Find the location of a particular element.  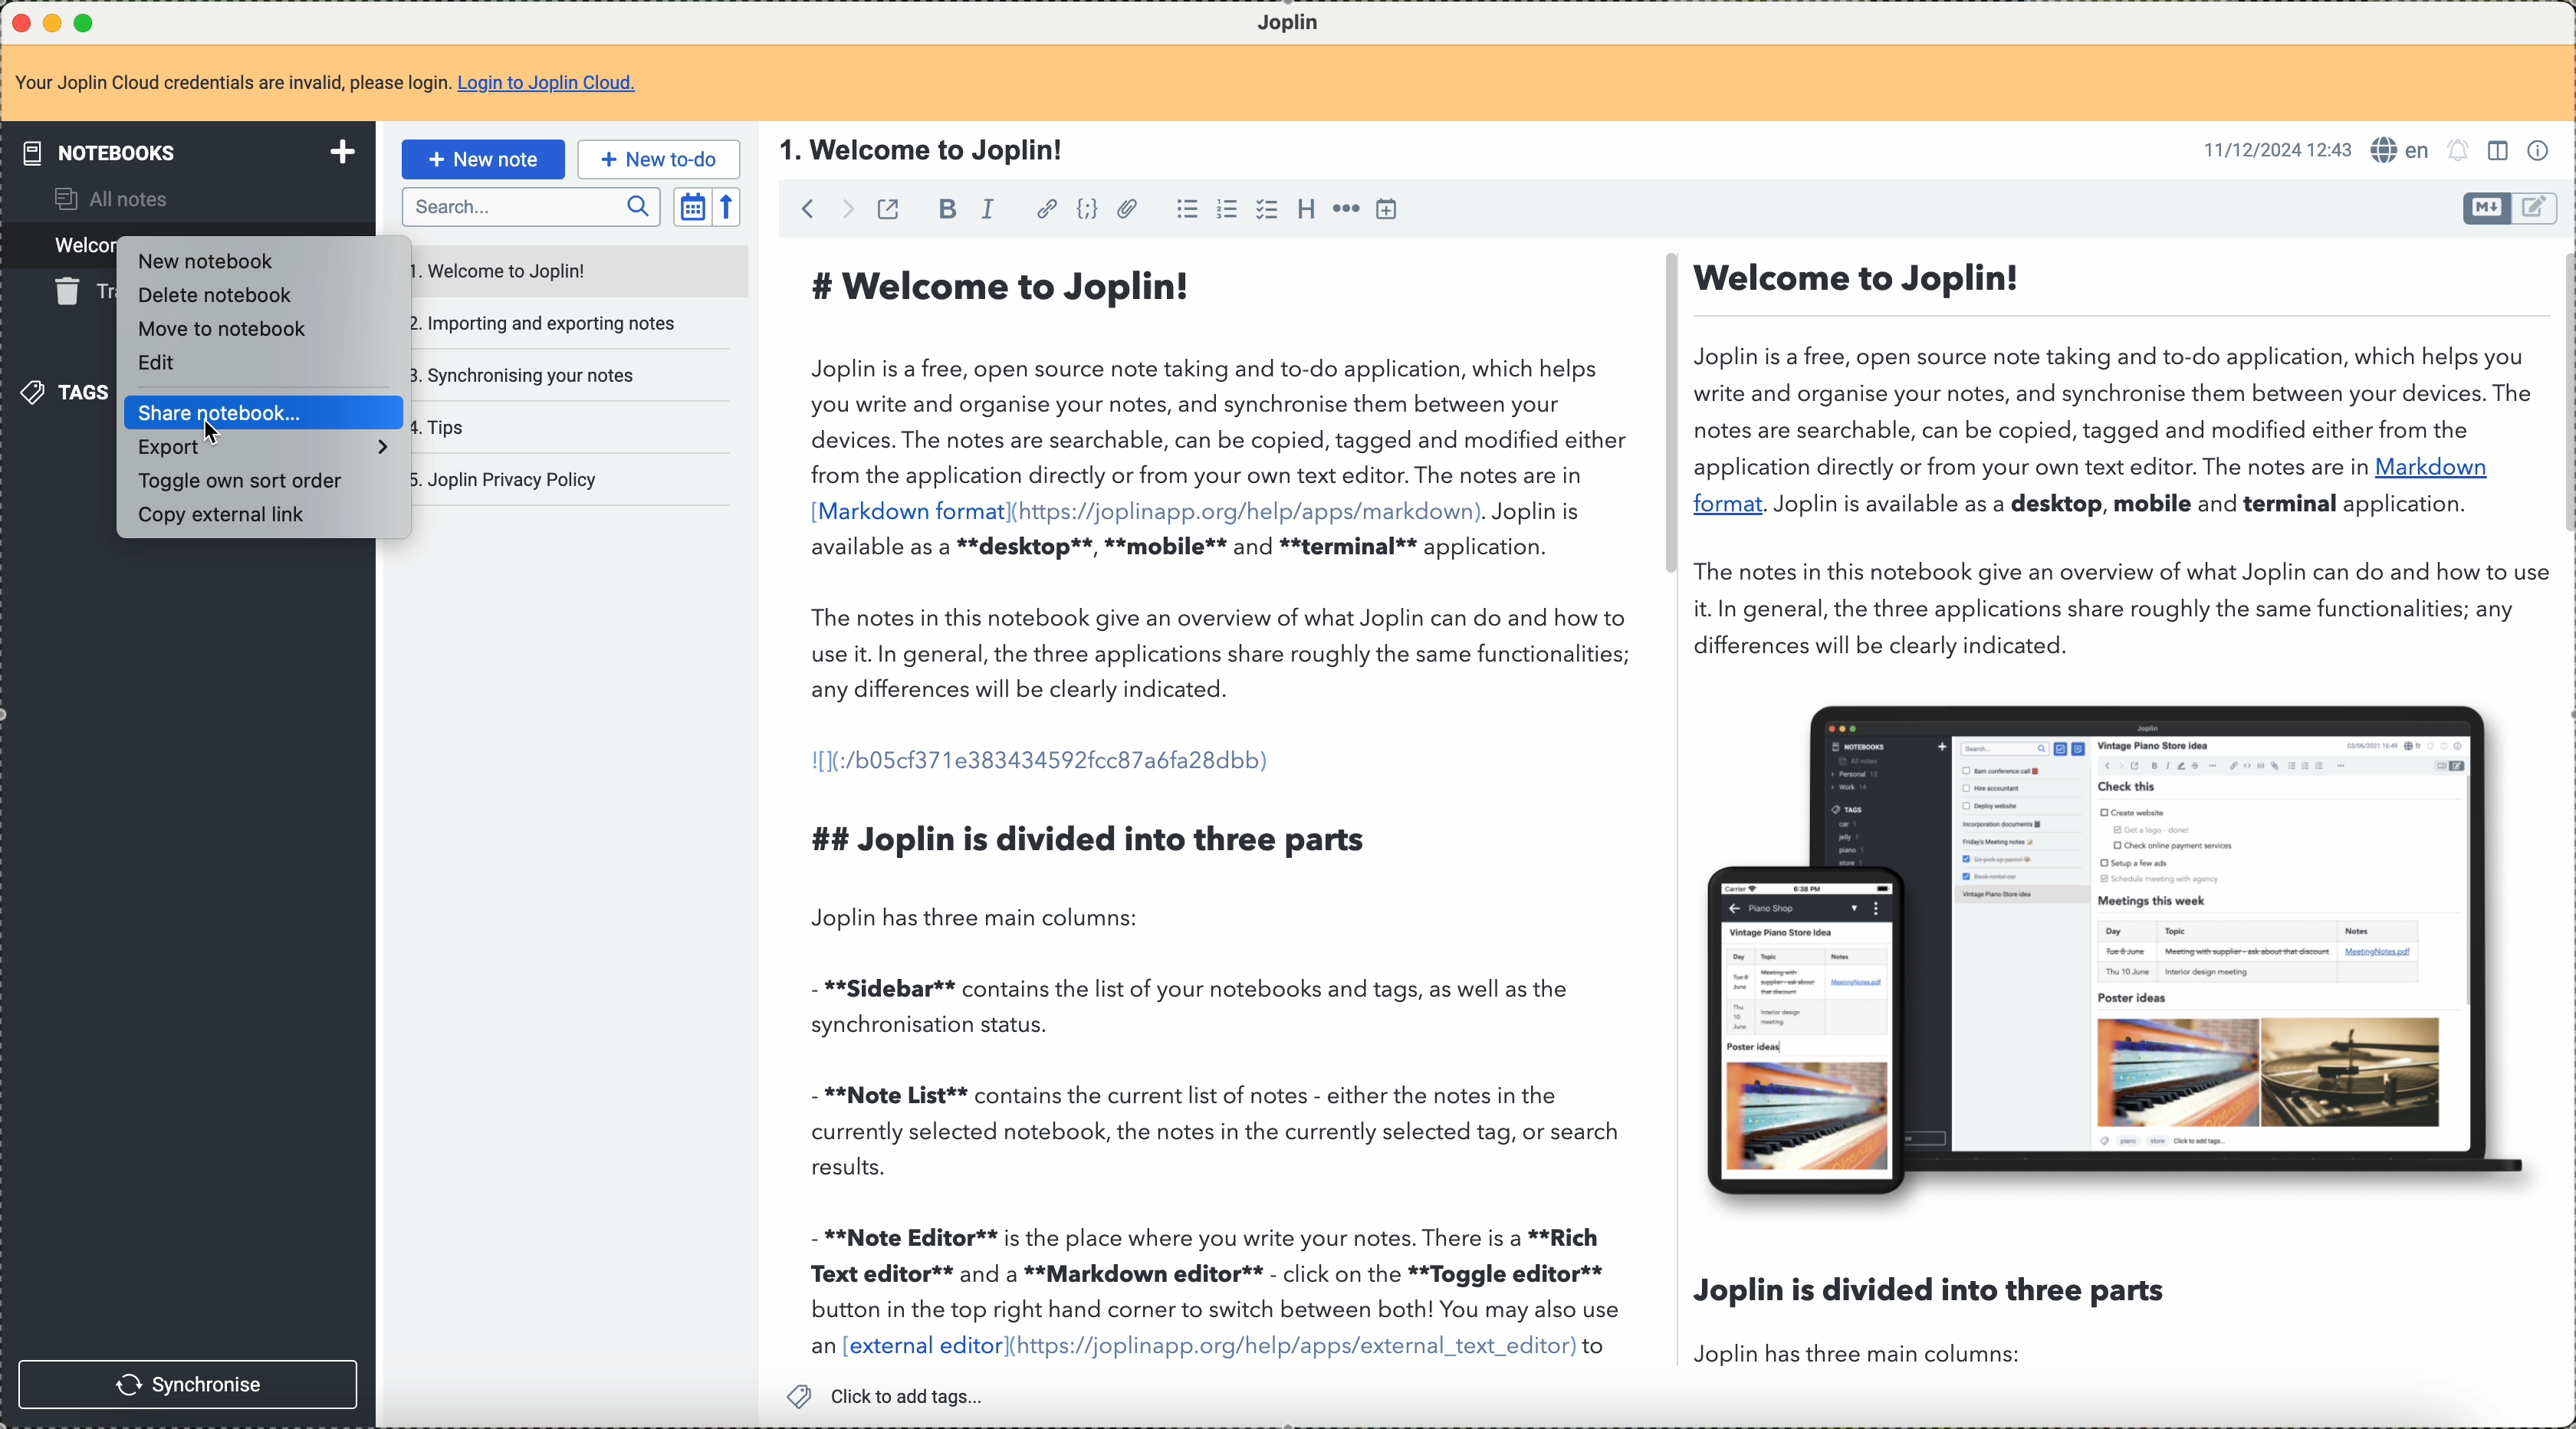

scroll bar is located at coordinates (1665, 419).